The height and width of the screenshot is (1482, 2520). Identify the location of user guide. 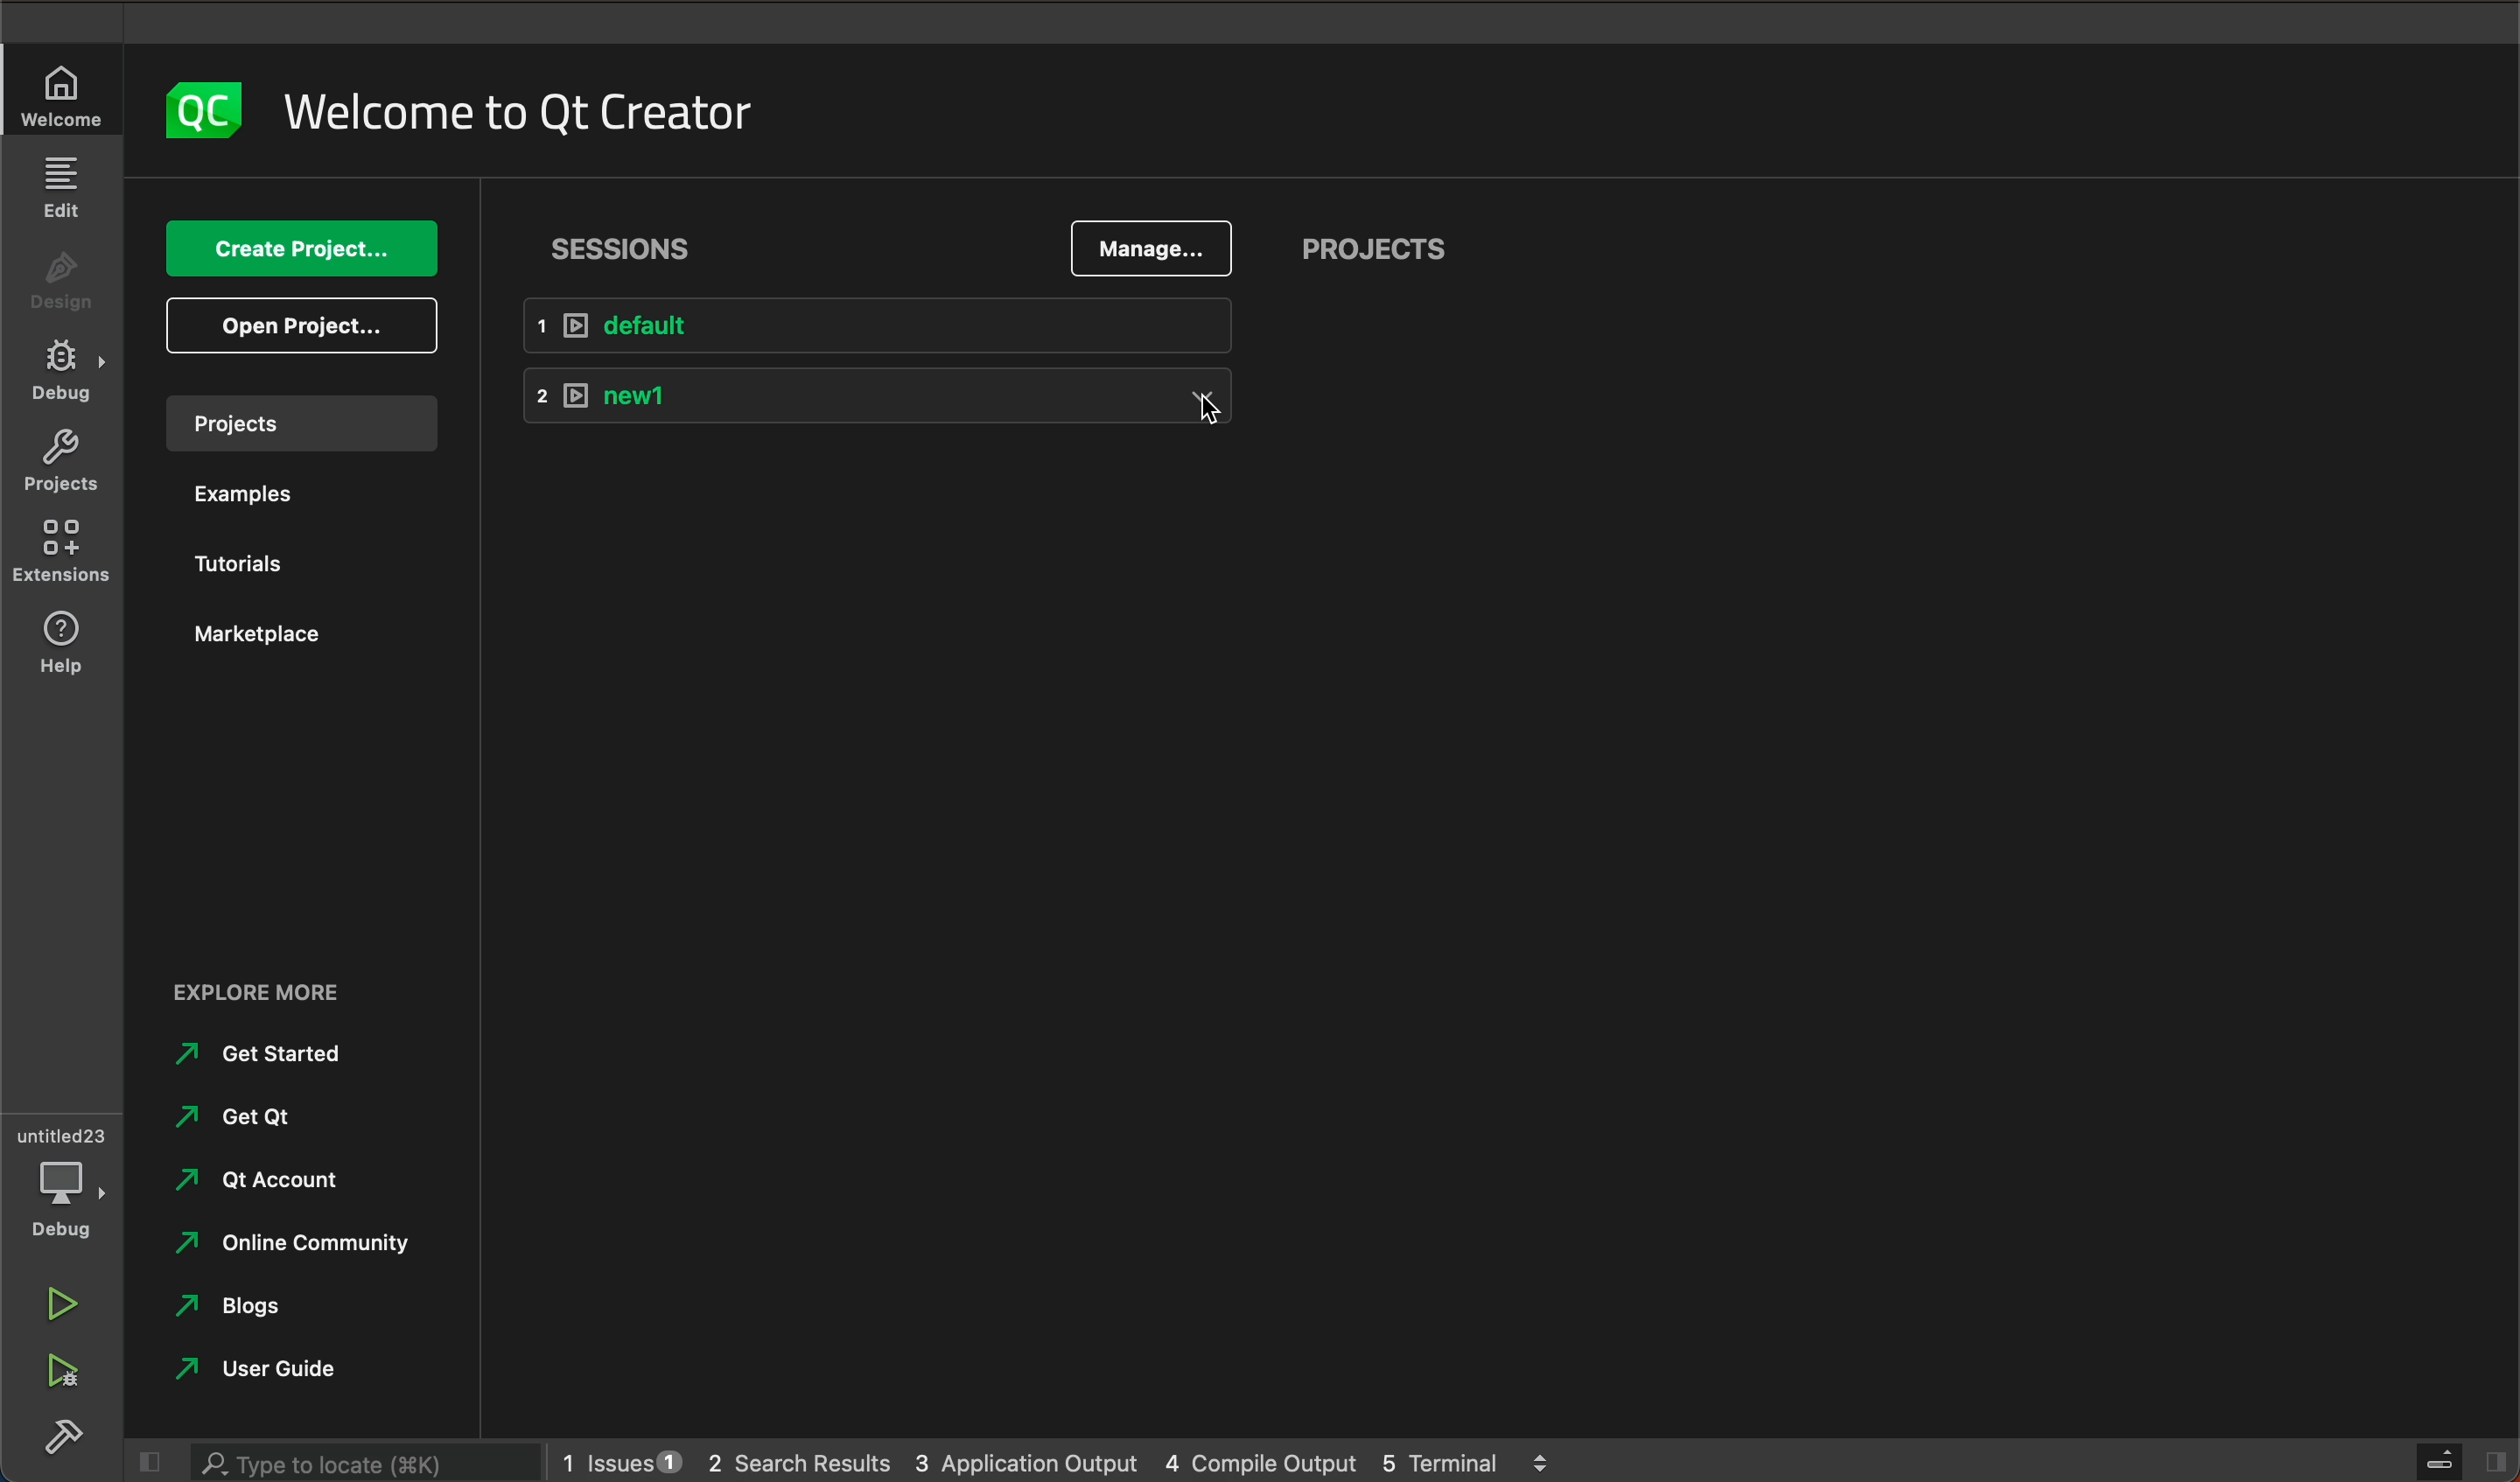
(279, 1370).